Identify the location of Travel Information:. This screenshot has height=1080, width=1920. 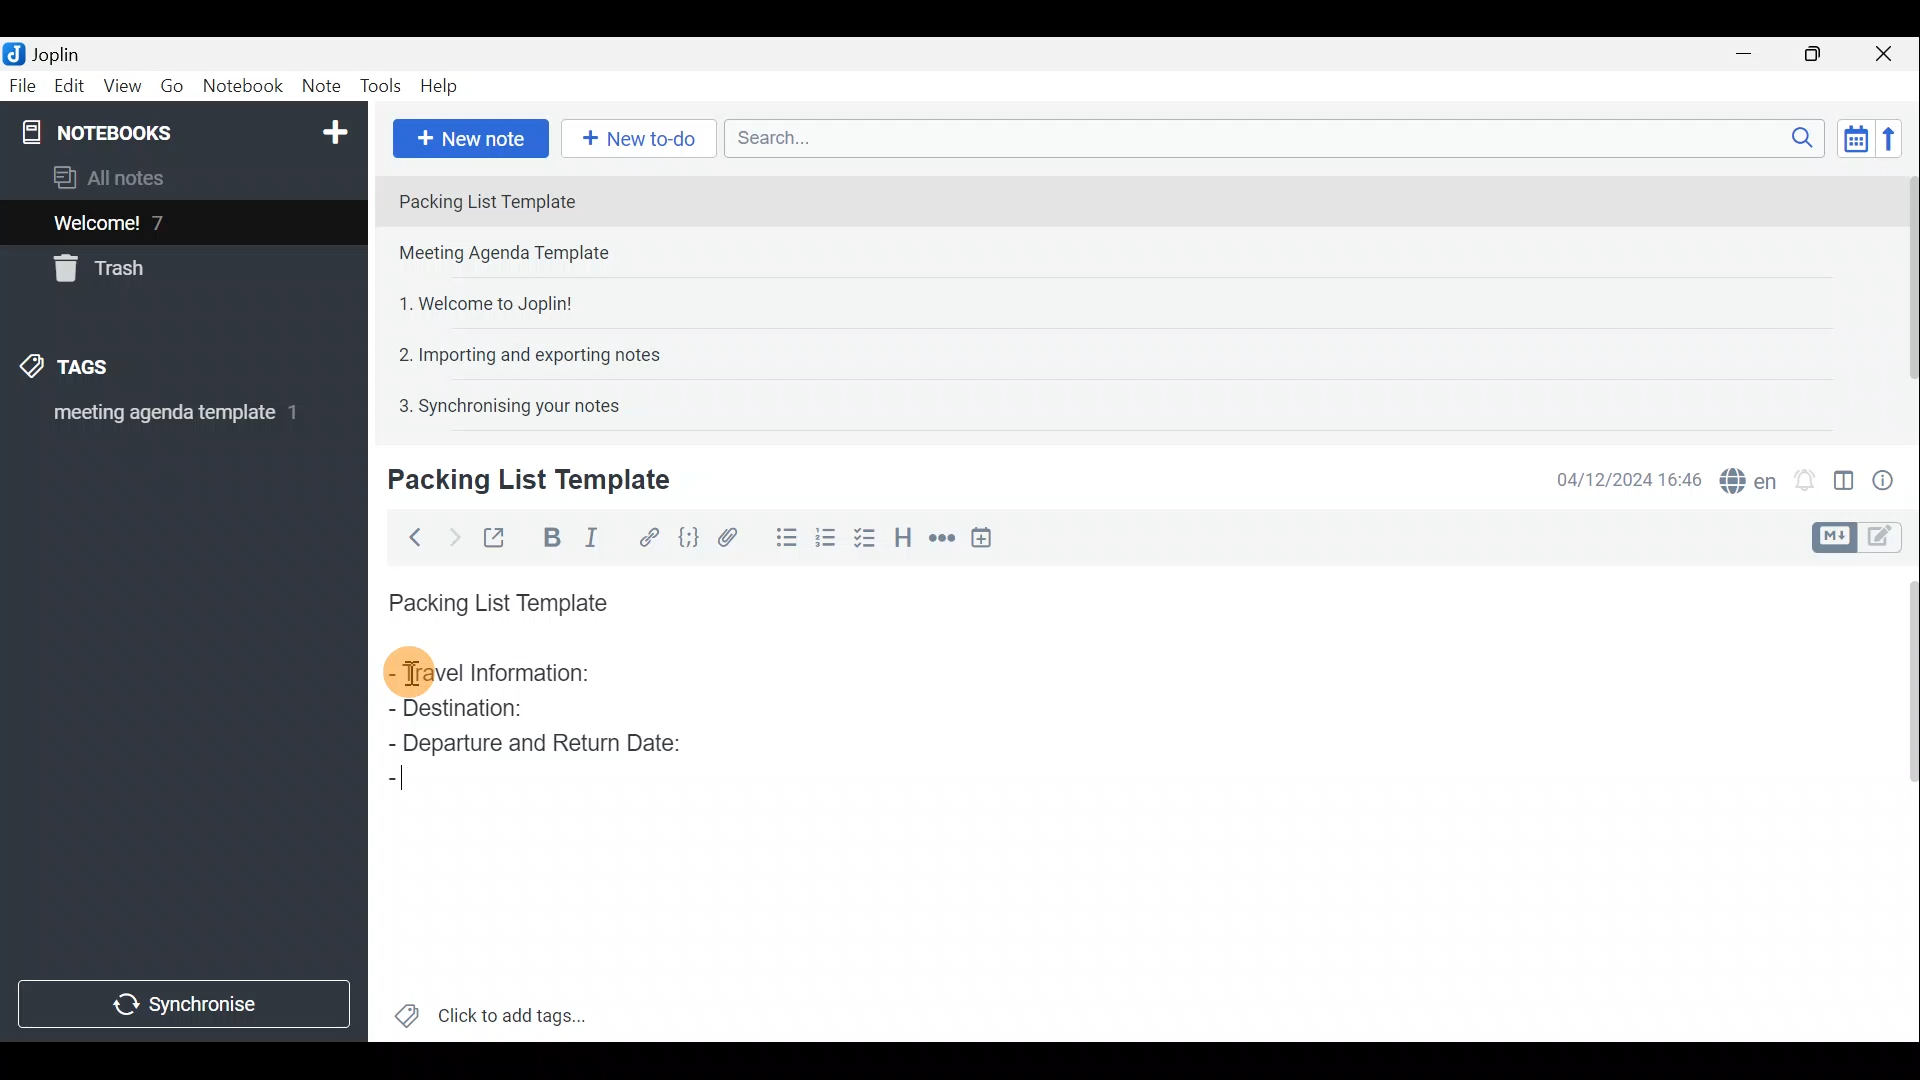
(507, 675).